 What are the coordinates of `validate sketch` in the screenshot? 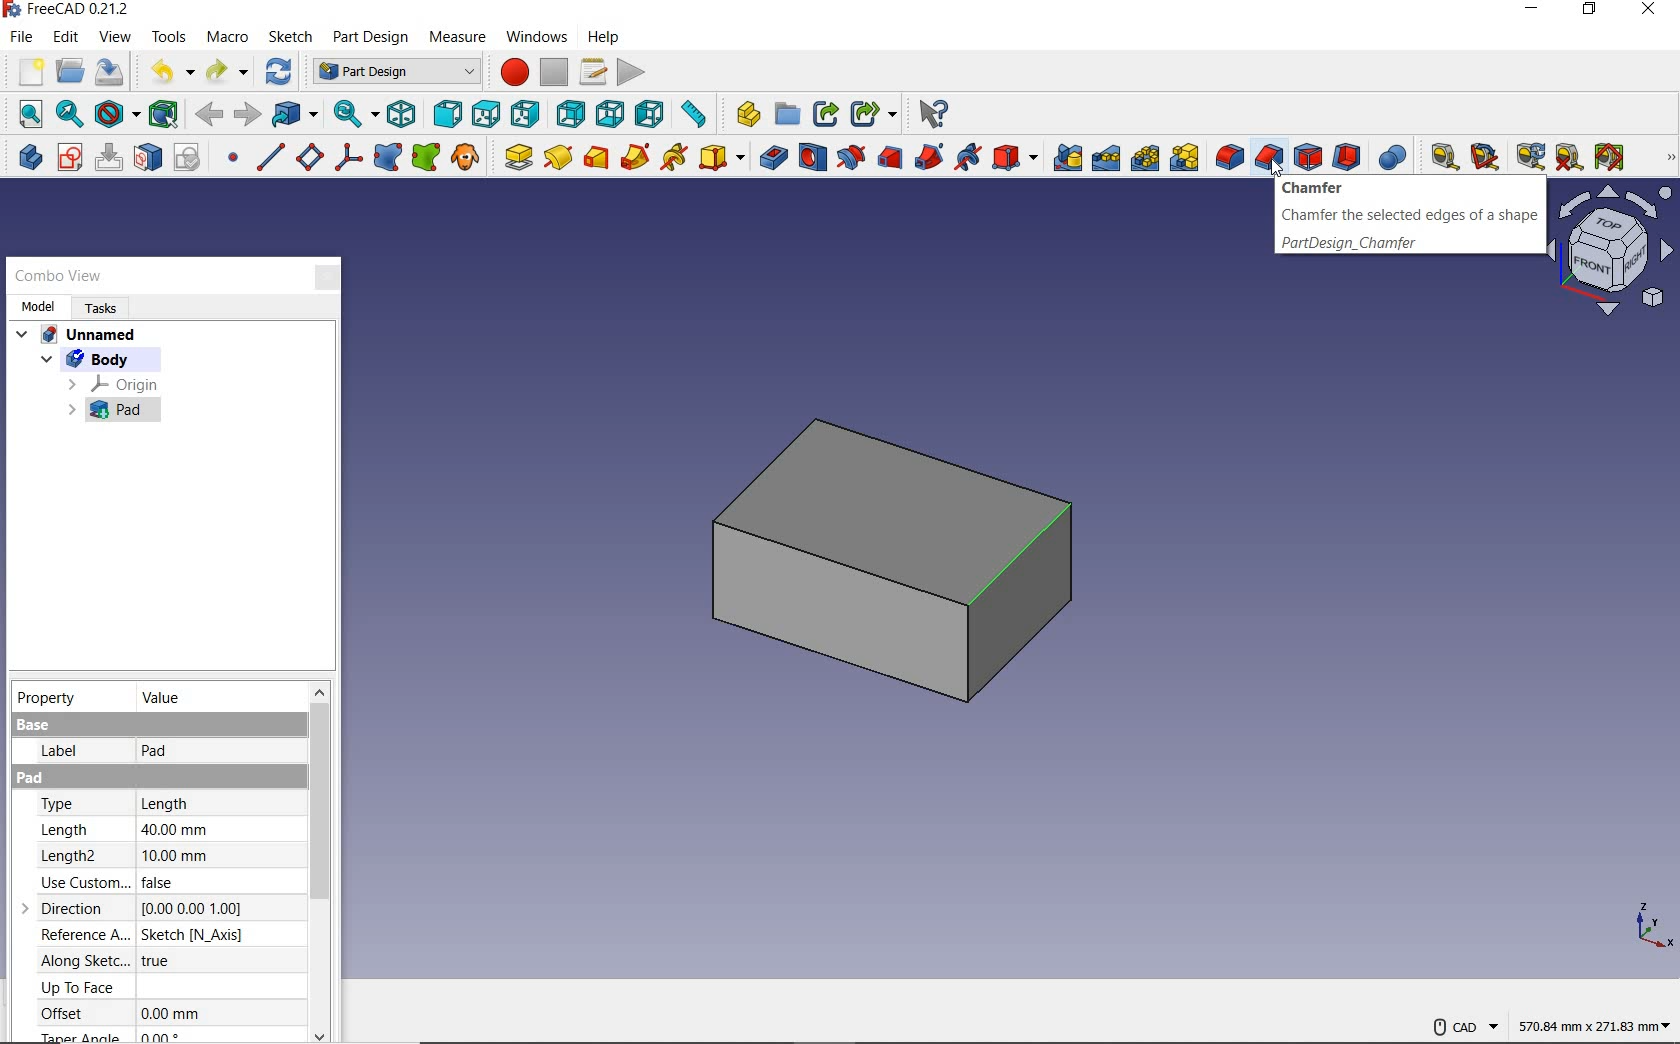 It's located at (190, 157).